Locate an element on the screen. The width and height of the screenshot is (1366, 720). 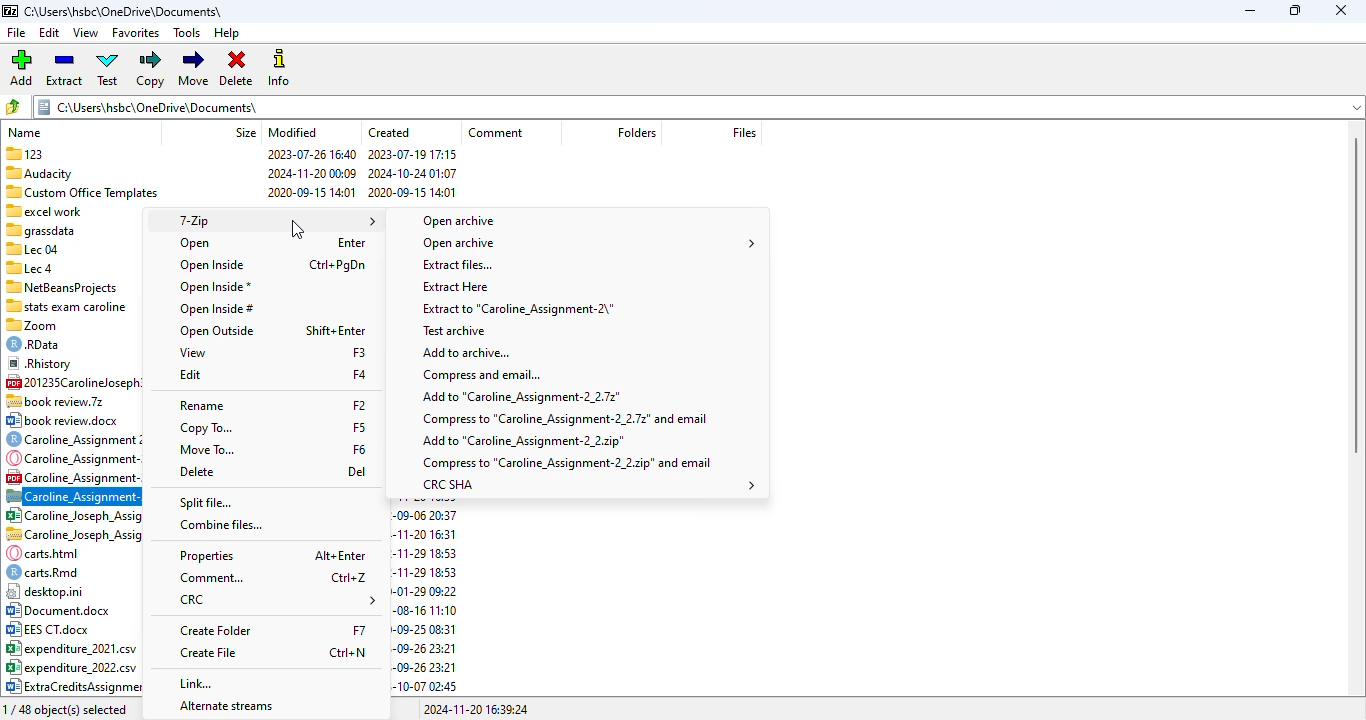
add to .7z file is located at coordinates (521, 397).